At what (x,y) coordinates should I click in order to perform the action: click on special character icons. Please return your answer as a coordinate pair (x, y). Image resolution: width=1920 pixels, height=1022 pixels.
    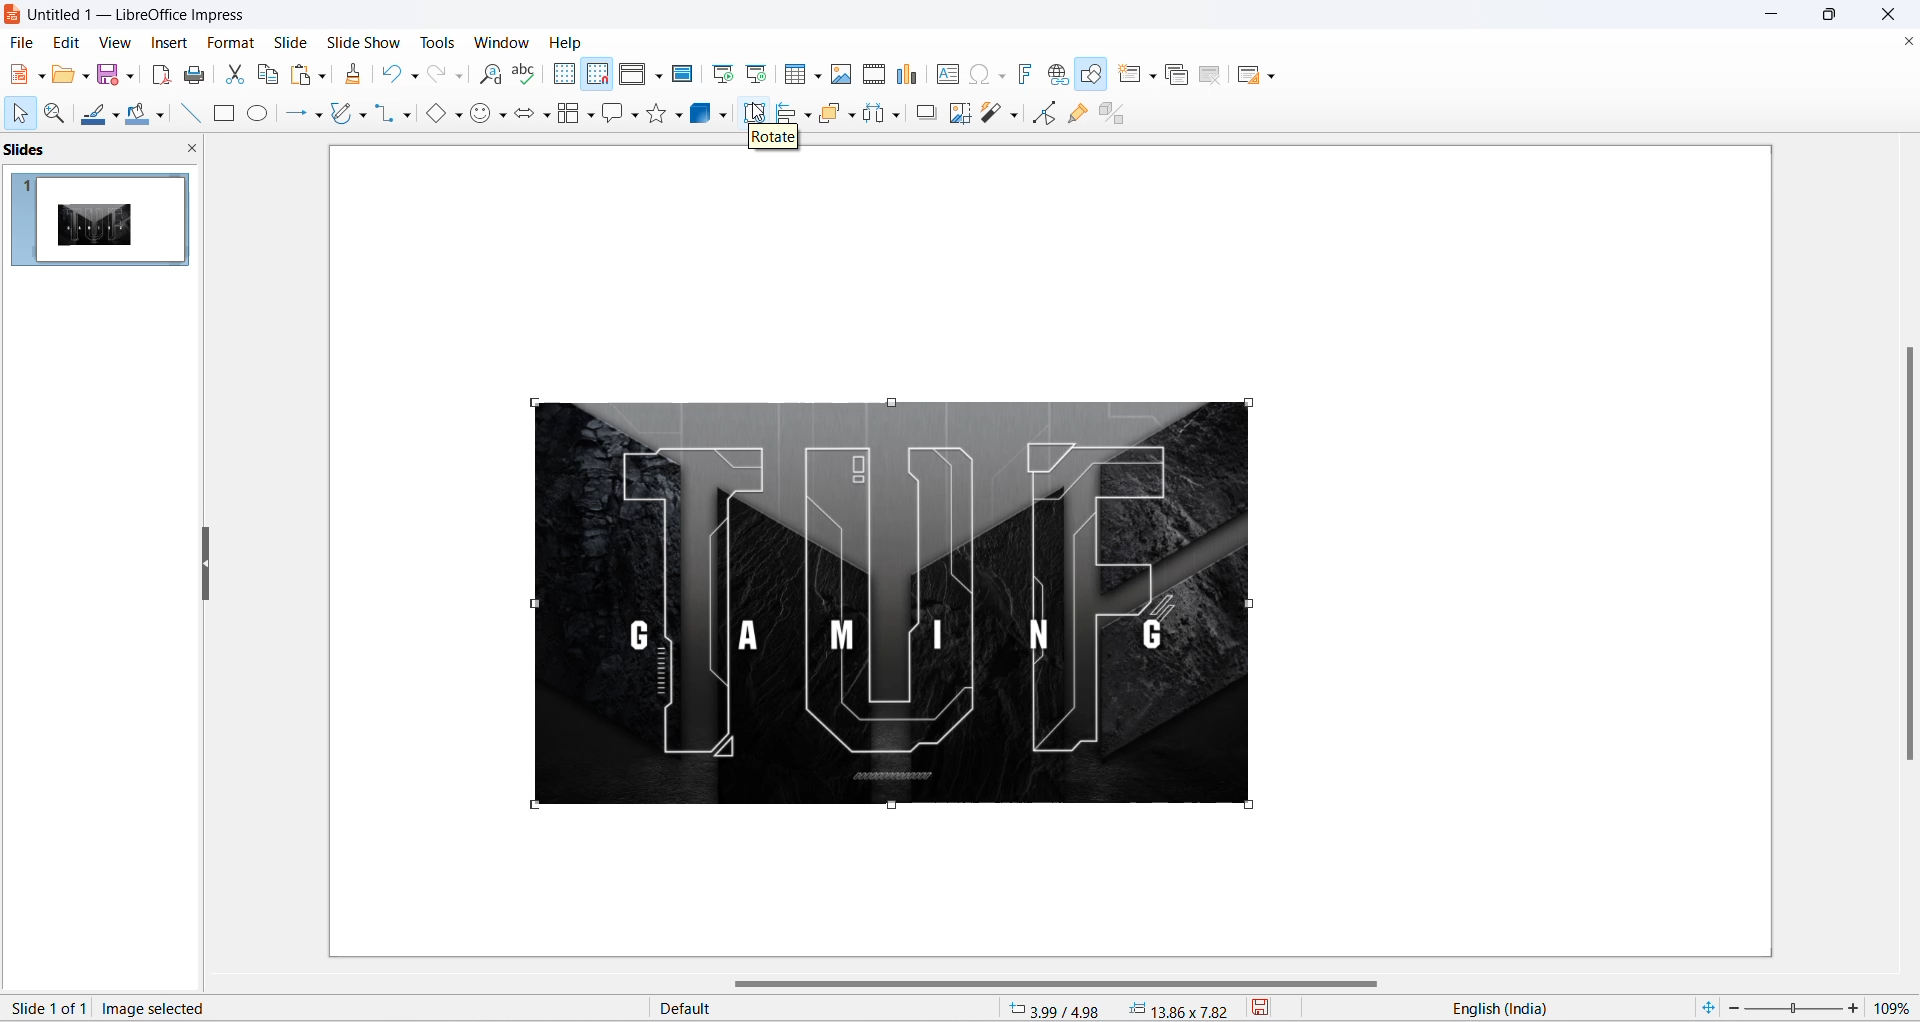
    Looking at the image, I should click on (1000, 74).